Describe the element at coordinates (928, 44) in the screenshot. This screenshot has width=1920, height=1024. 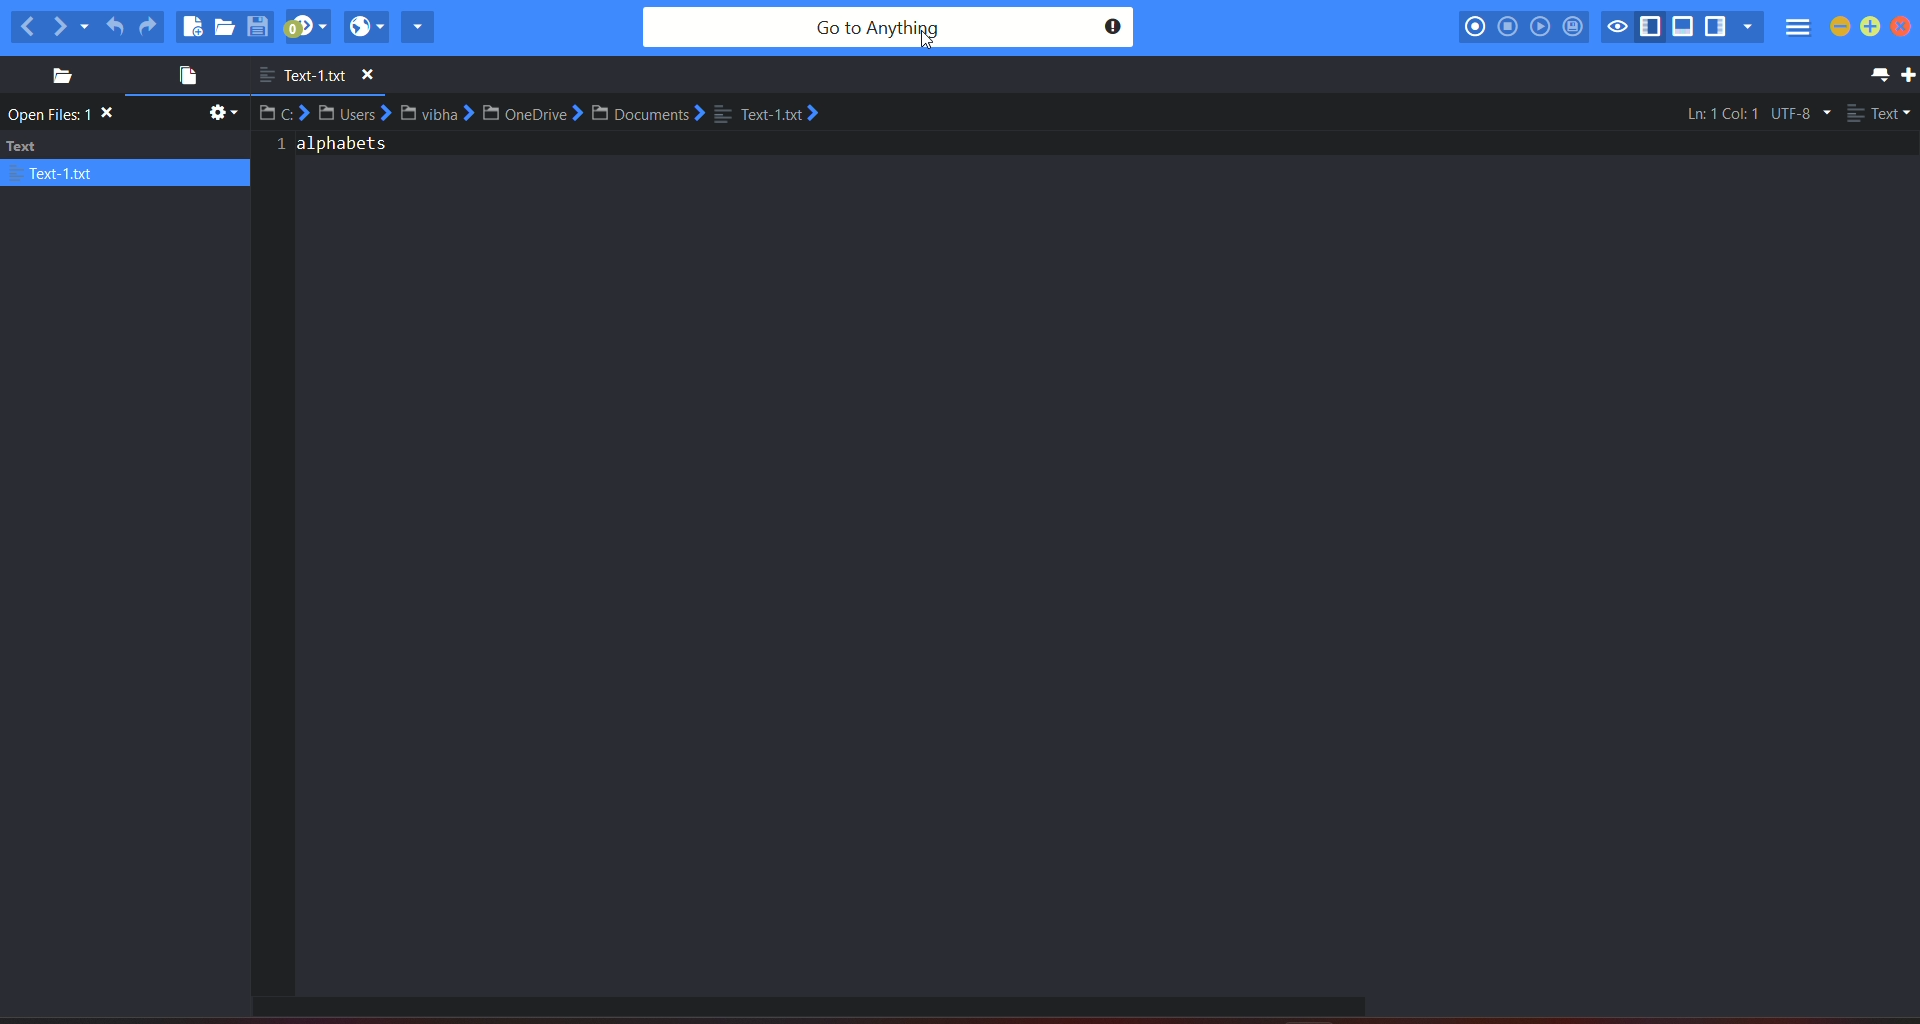
I see `cursor` at that location.